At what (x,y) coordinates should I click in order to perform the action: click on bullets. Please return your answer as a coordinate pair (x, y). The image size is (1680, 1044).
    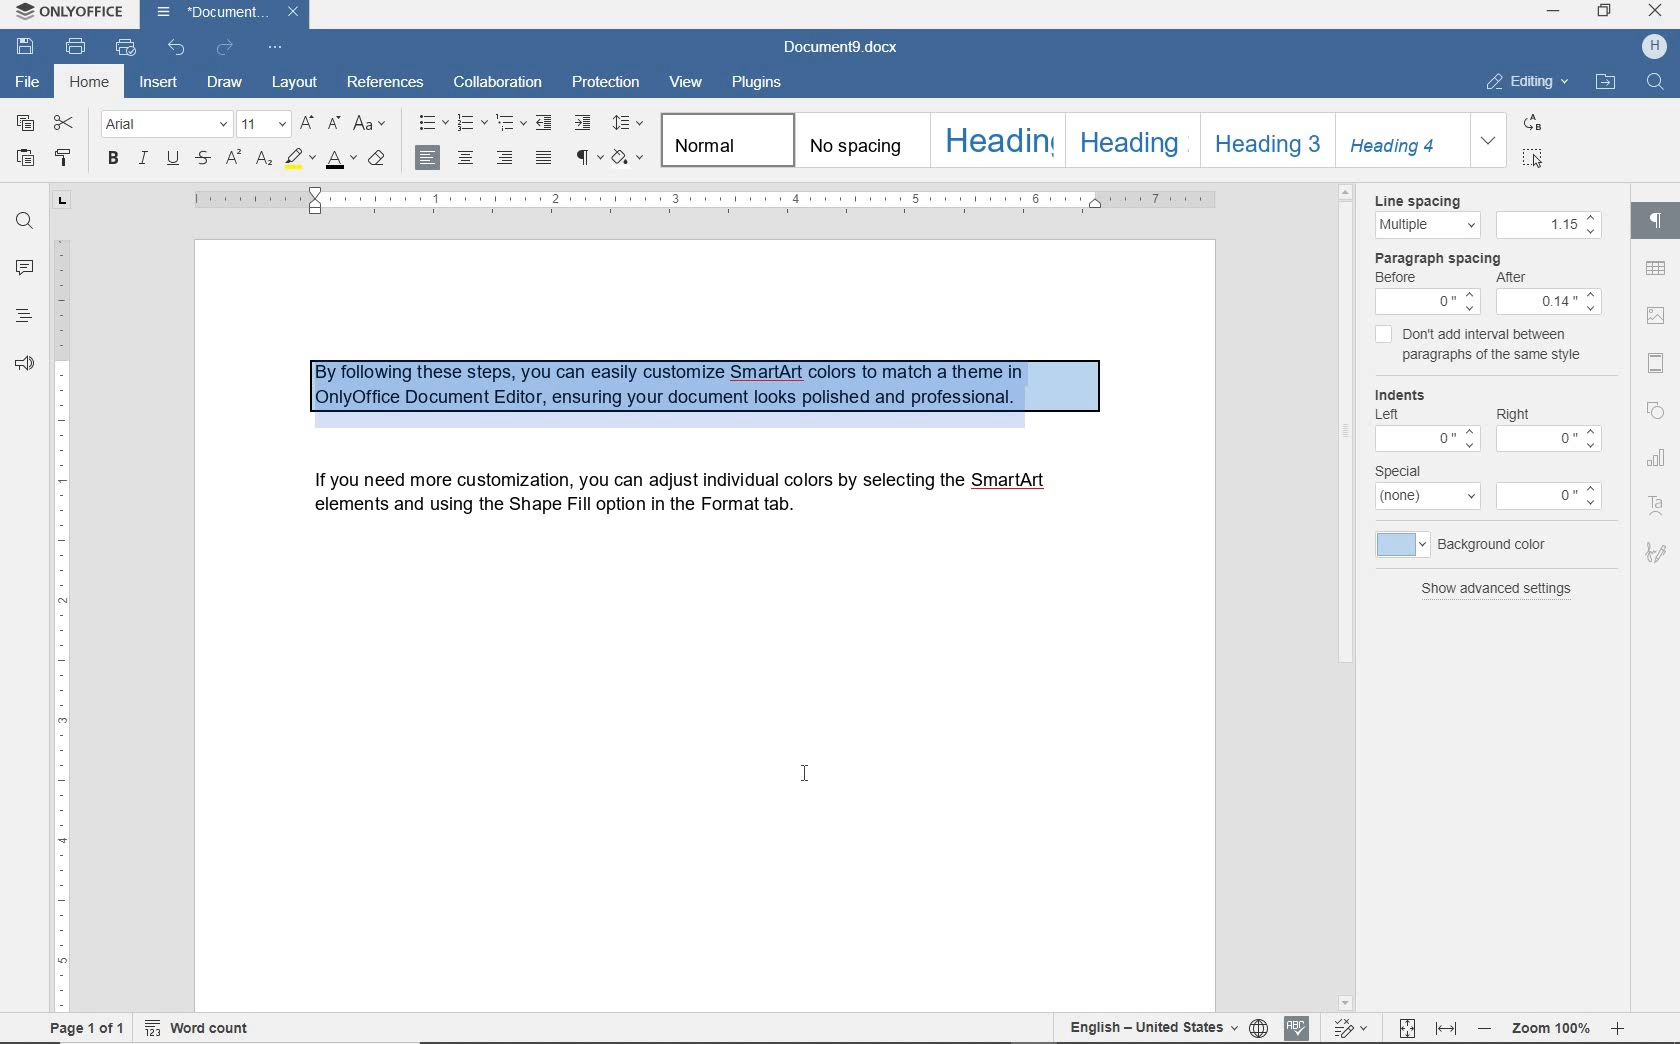
    Looking at the image, I should click on (431, 122).